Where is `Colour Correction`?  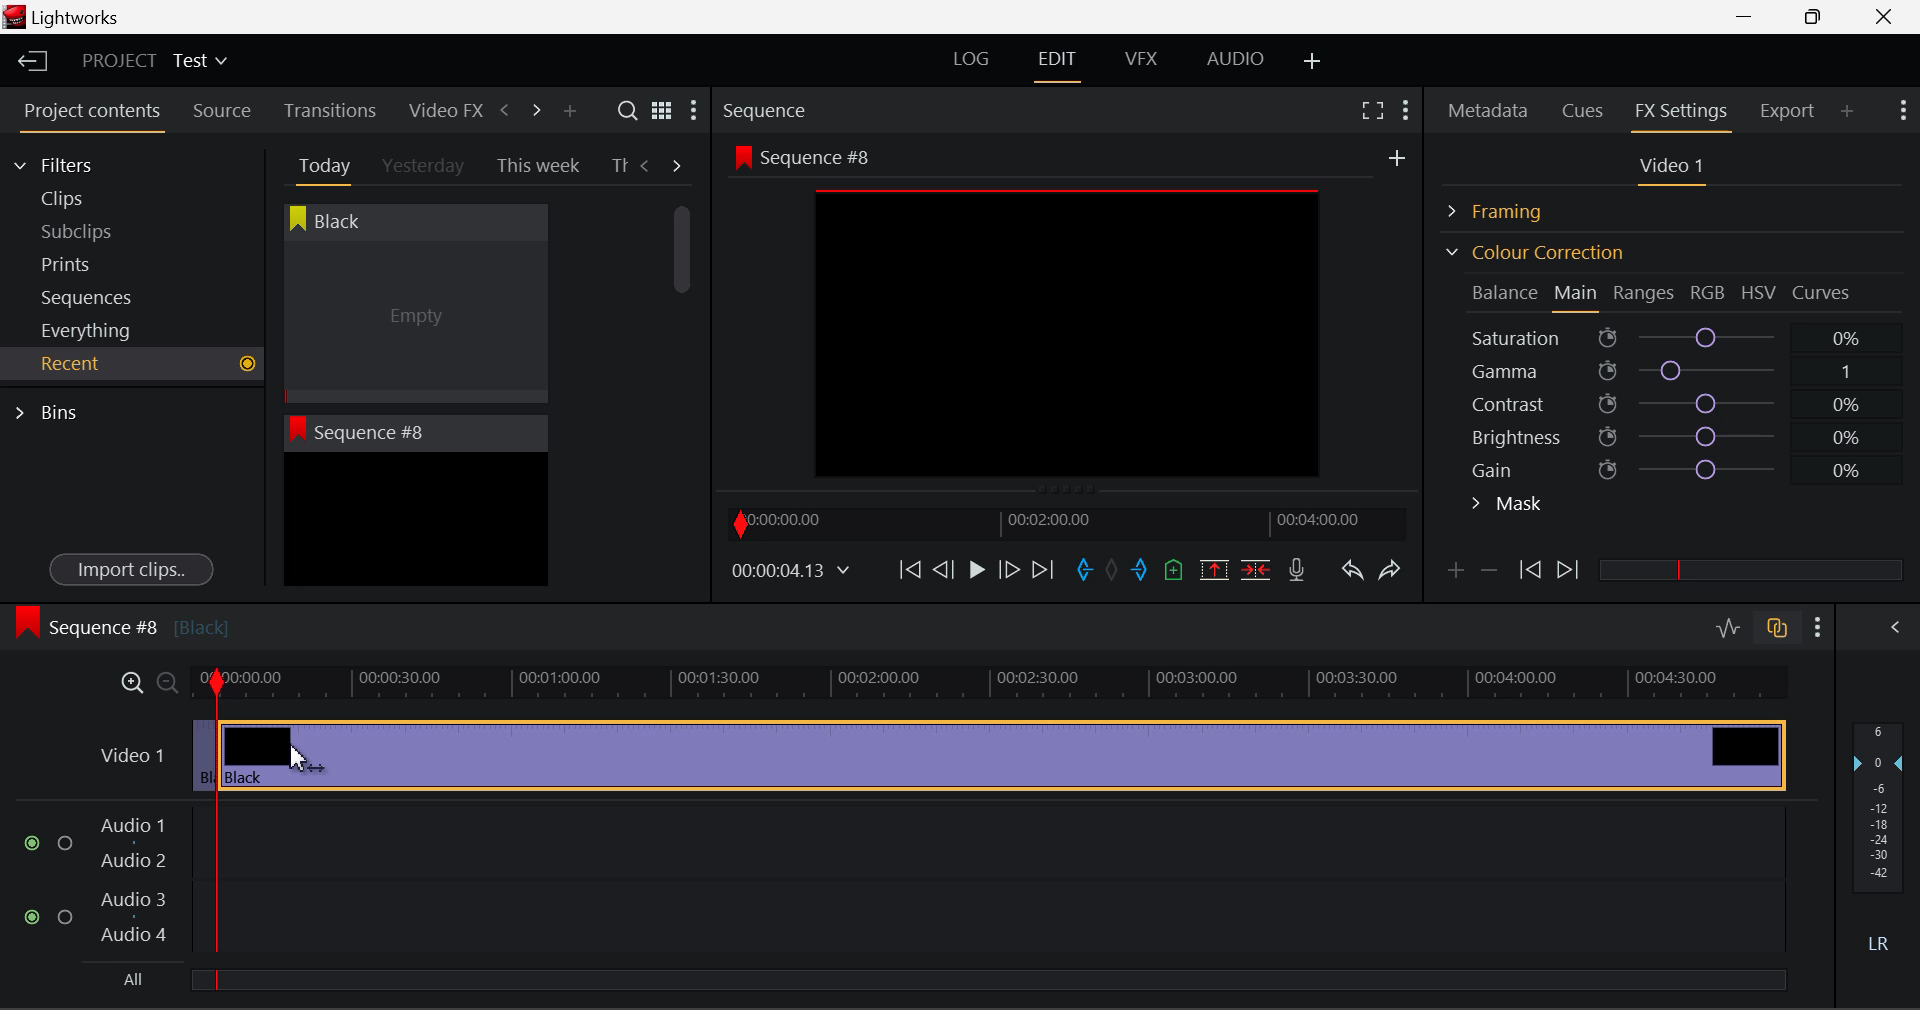
Colour Correction is located at coordinates (1534, 252).